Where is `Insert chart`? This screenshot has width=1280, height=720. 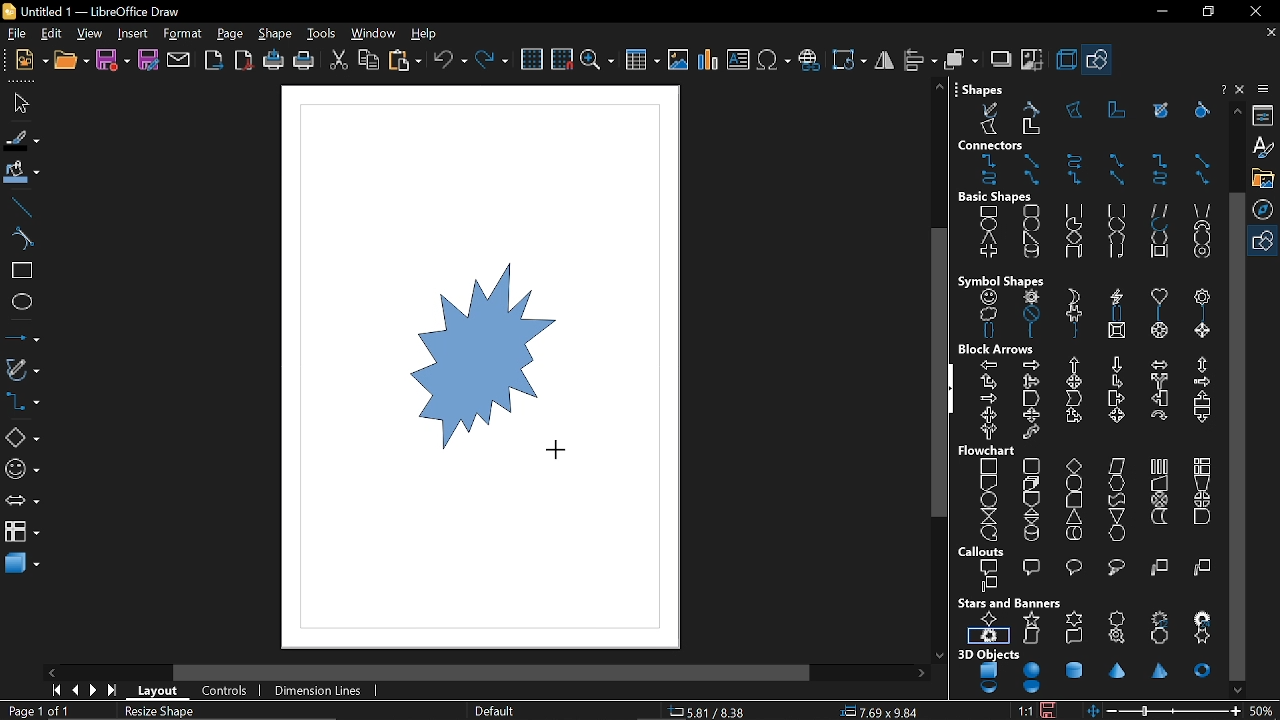
Insert chart is located at coordinates (707, 60).